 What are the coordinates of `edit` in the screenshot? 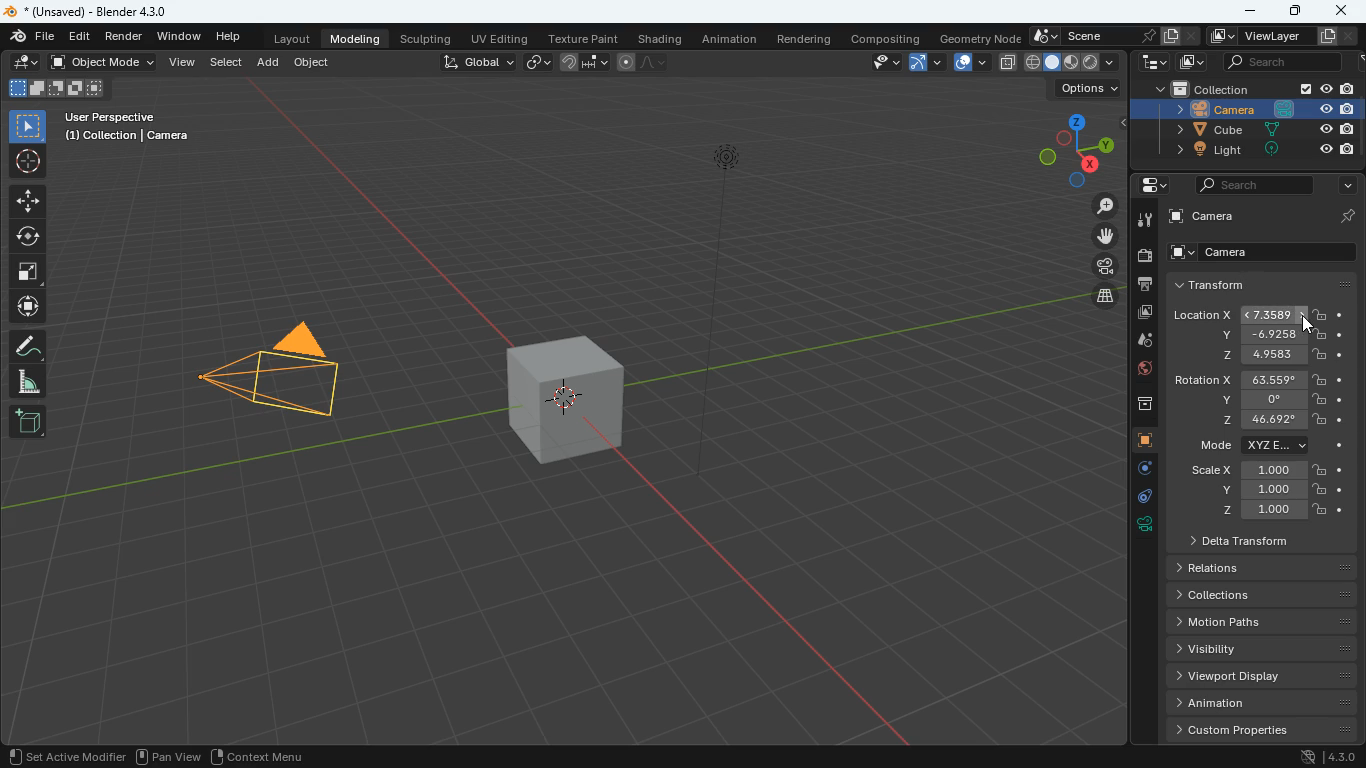 It's located at (80, 36).